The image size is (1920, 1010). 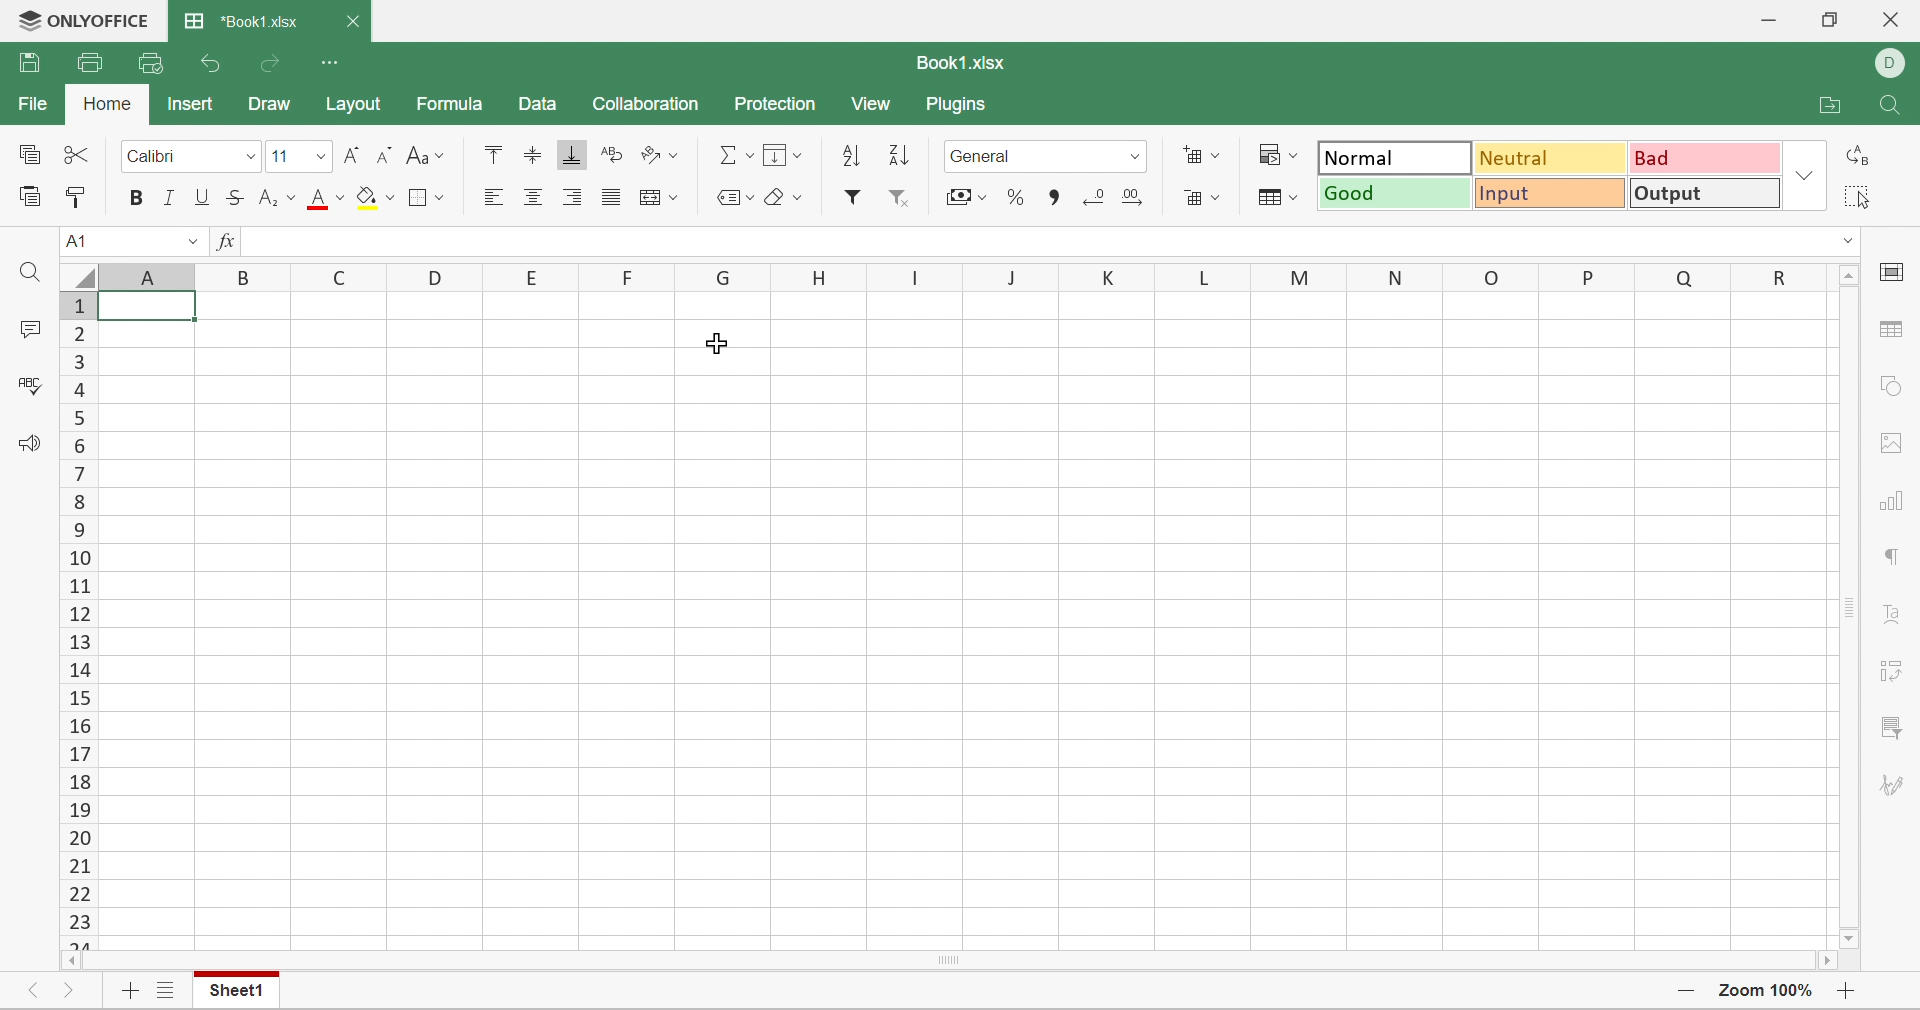 I want to click on 11, so click(x=282, y=157).